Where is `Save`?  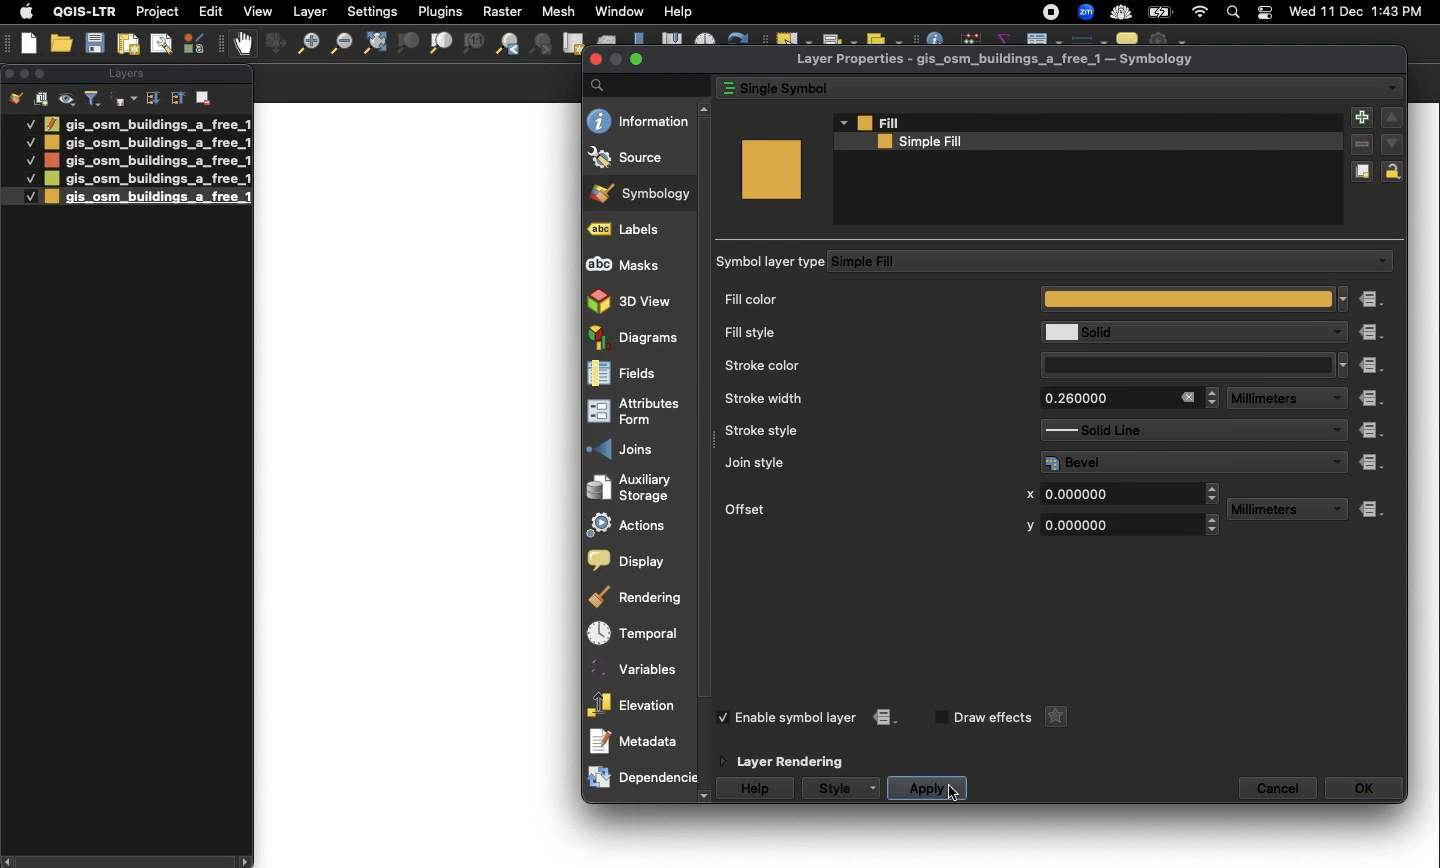 Save is located at coordinates (95, 44).